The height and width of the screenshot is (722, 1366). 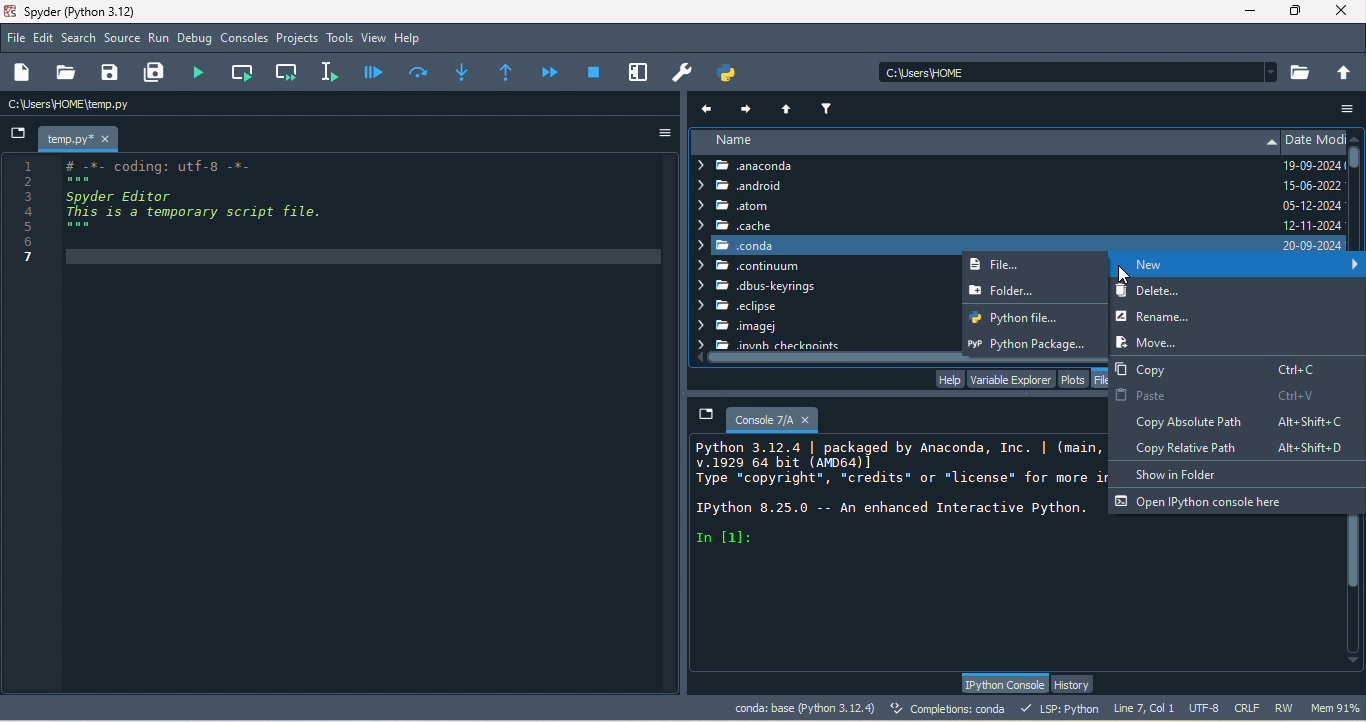 What do you see at coordinates (709, 108) in the screenshot?
I see `previous` at bounding box center [709, 108].